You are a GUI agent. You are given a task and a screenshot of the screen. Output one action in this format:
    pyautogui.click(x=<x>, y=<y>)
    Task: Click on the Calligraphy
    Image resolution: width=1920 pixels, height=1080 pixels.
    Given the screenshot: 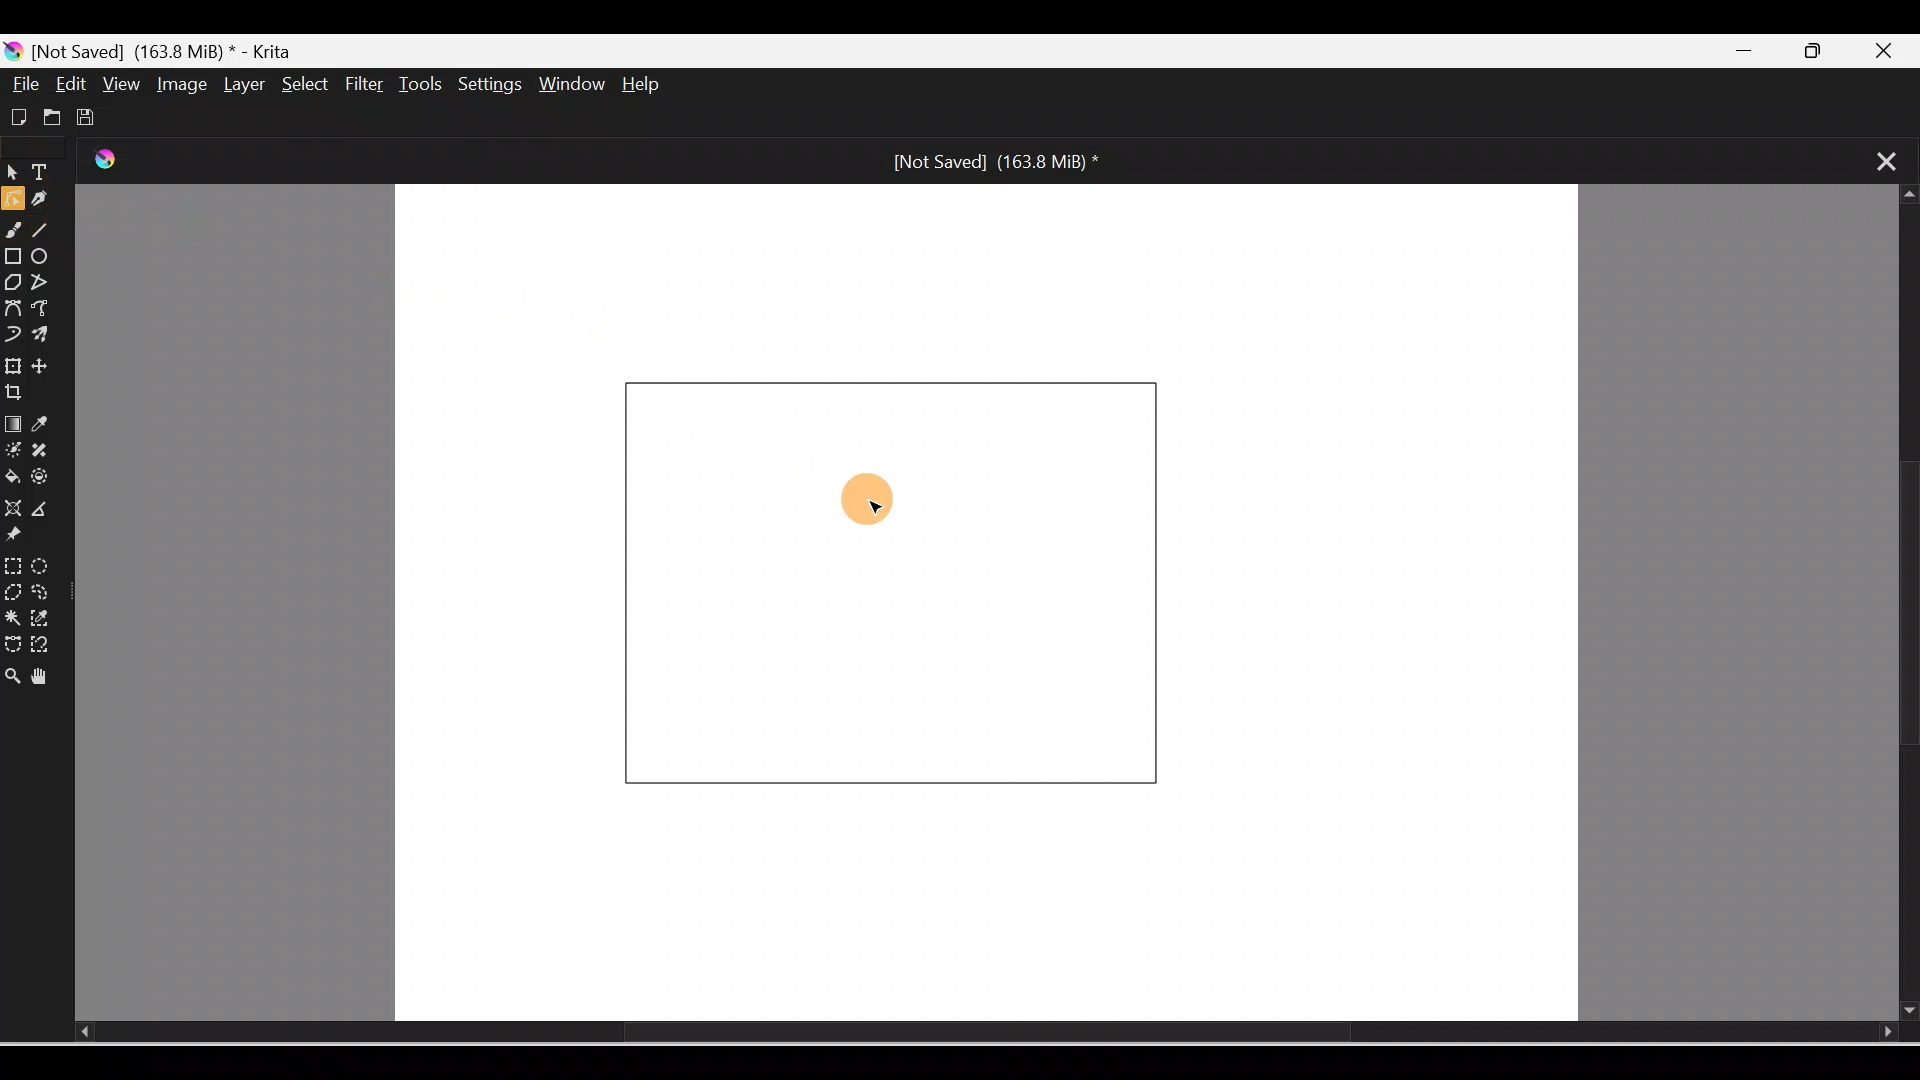 What is the action you would take?
    pyautogui.click(x=47, y=201)
    